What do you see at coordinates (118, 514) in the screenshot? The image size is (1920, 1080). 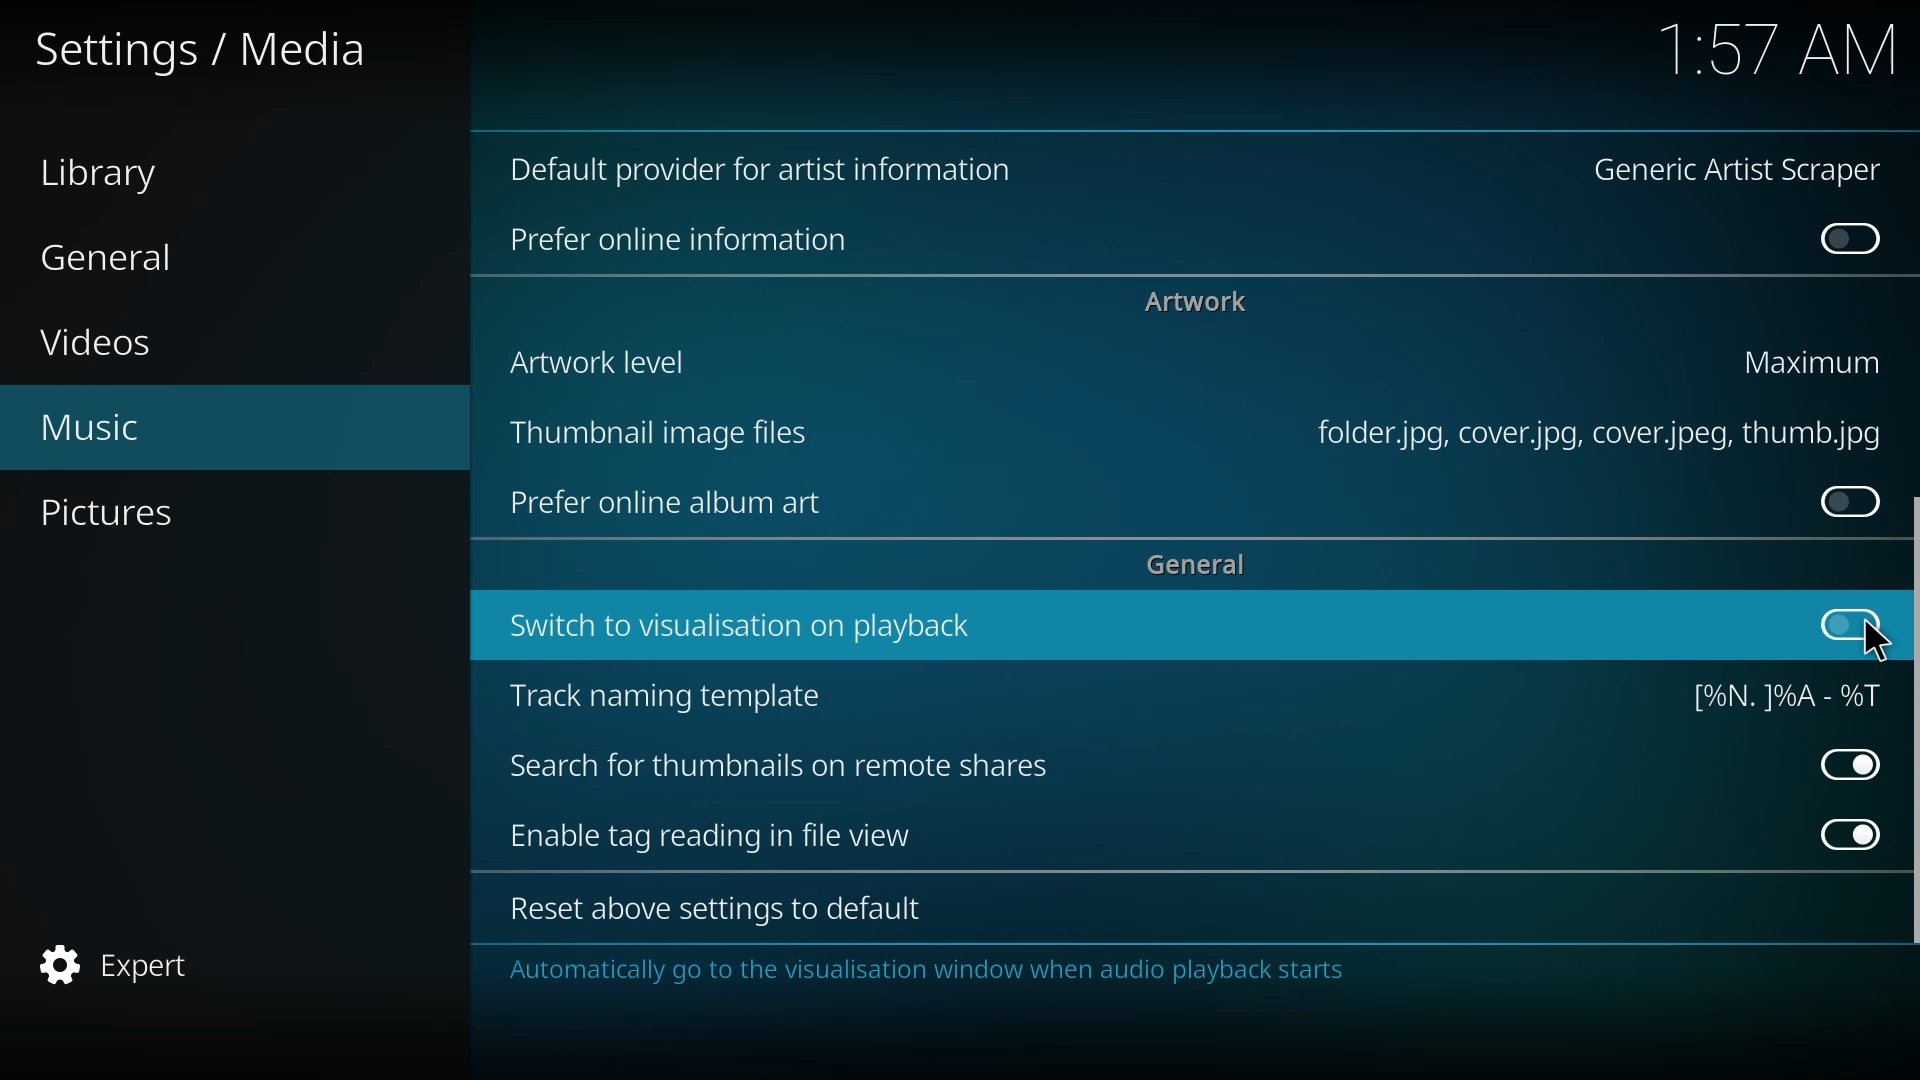 I see `pictures` at bounding box center [118, 514].